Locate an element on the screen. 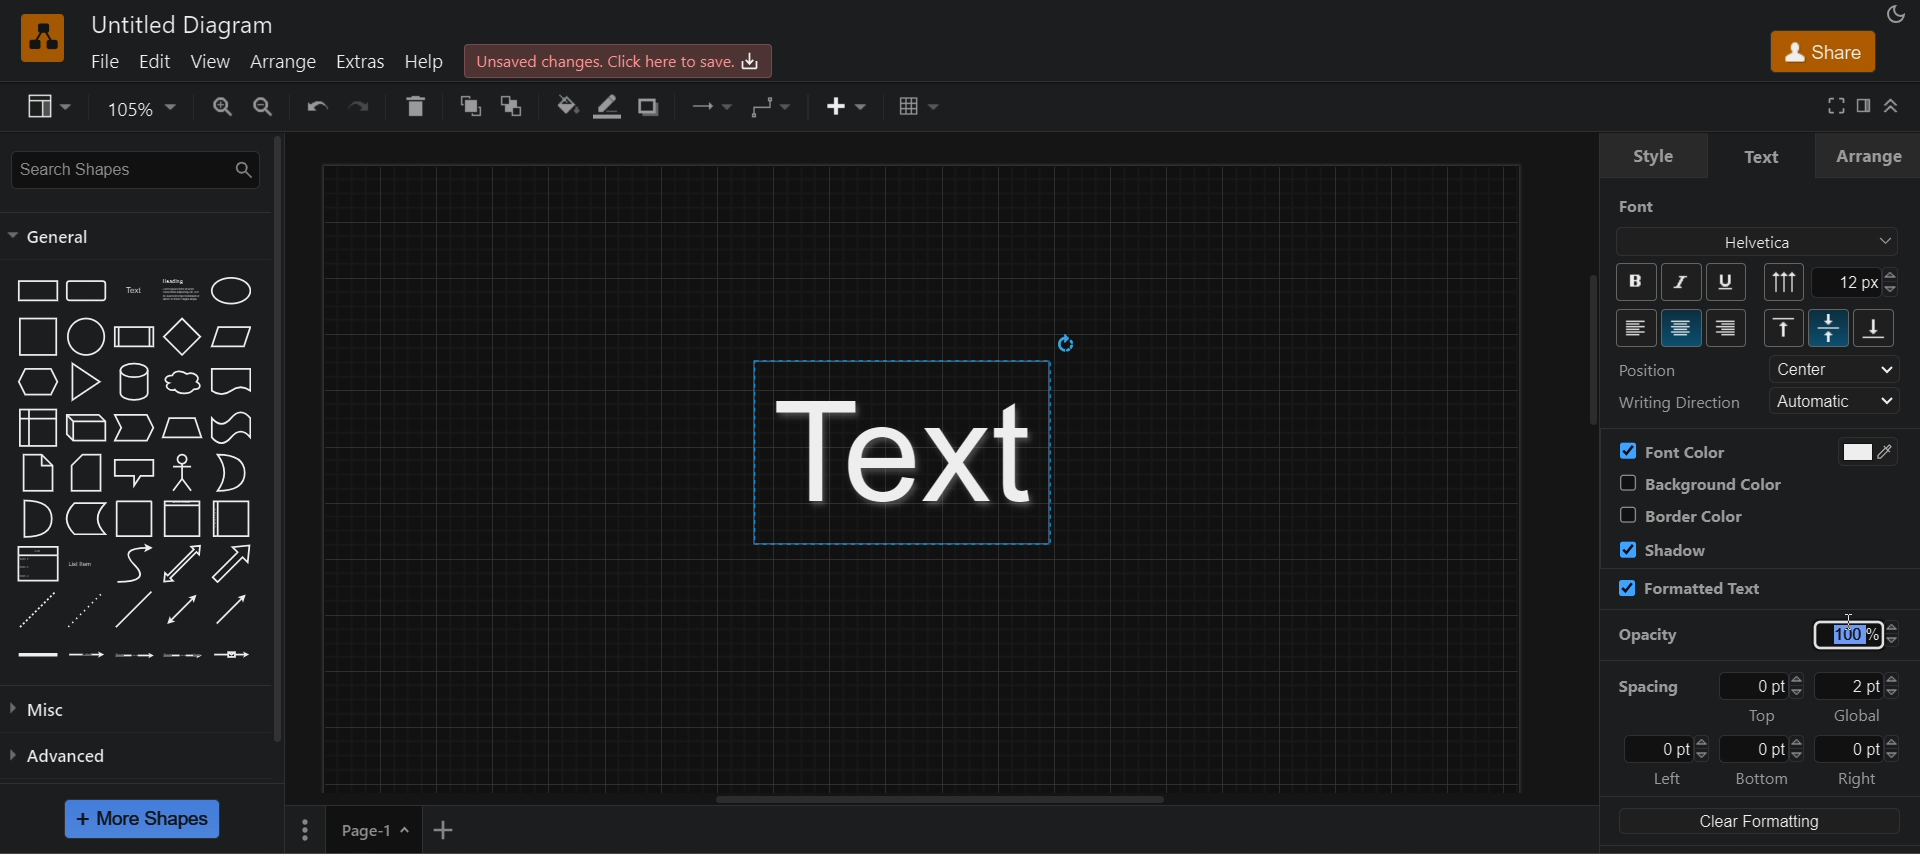 The image size is (1920, 854). heading is located at coordinates (180, 291).